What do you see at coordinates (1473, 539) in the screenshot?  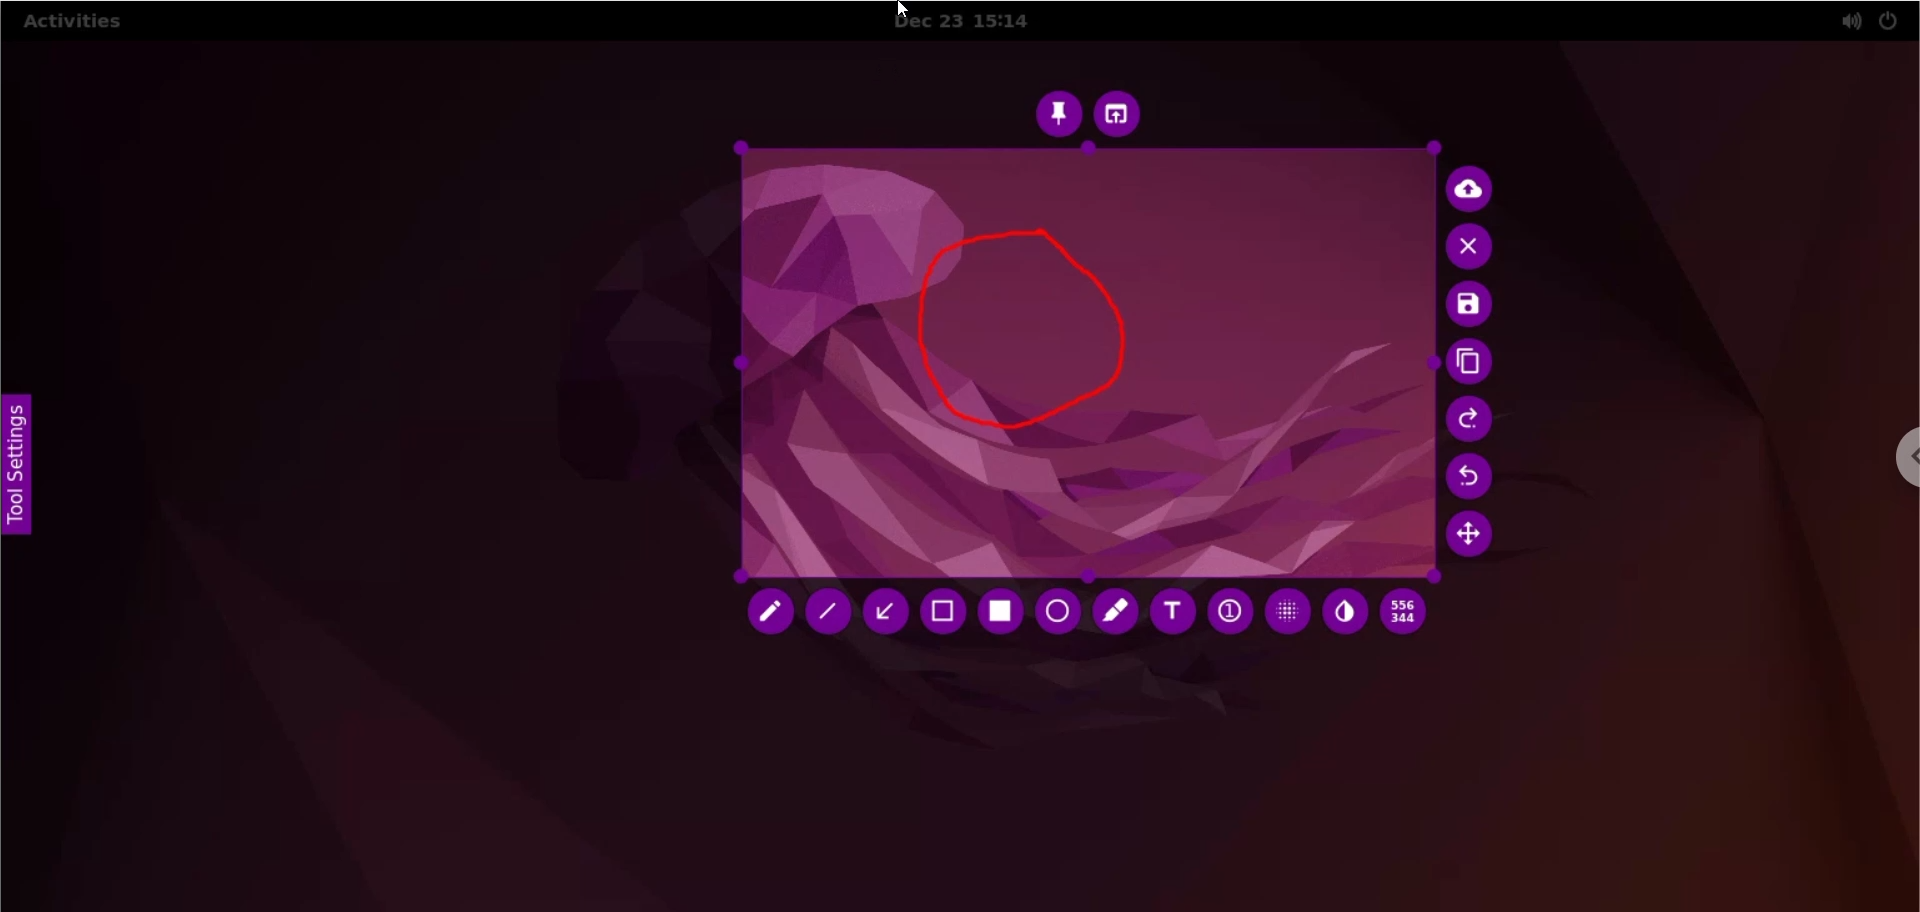 I see `move selection` at bounding box center [1473, 539].